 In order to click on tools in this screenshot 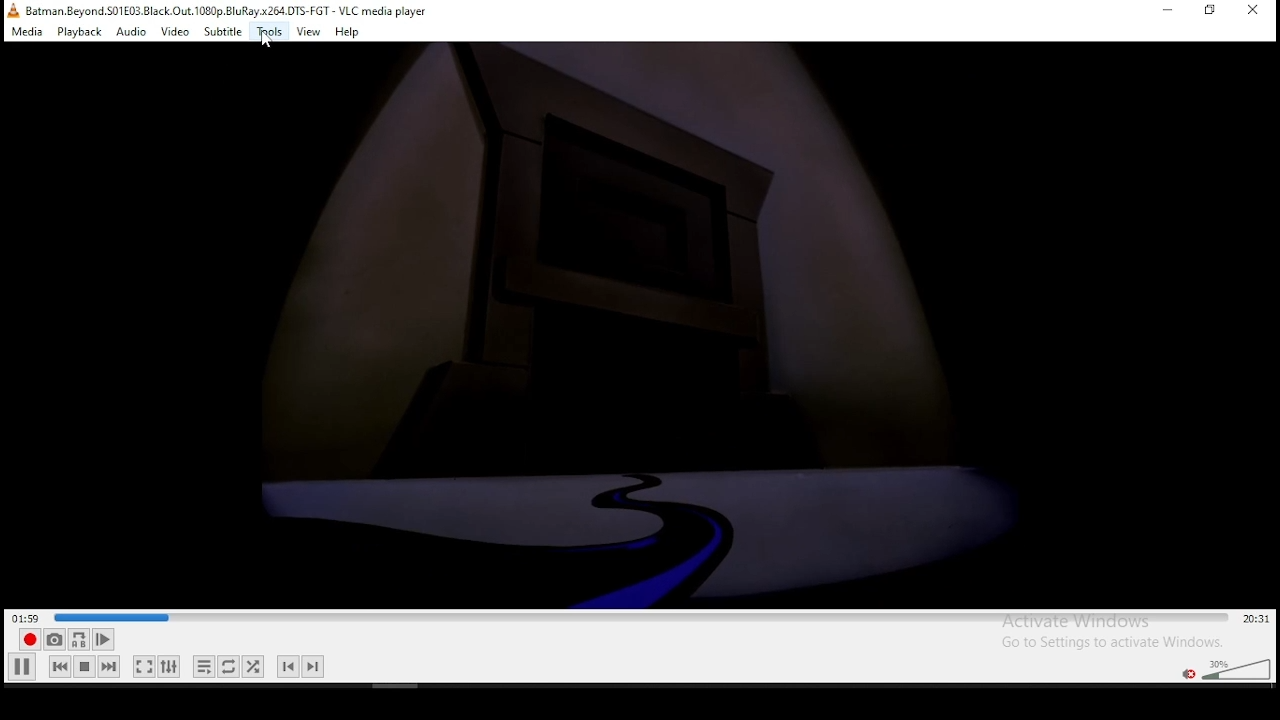, I will do `click(269, 32)`.